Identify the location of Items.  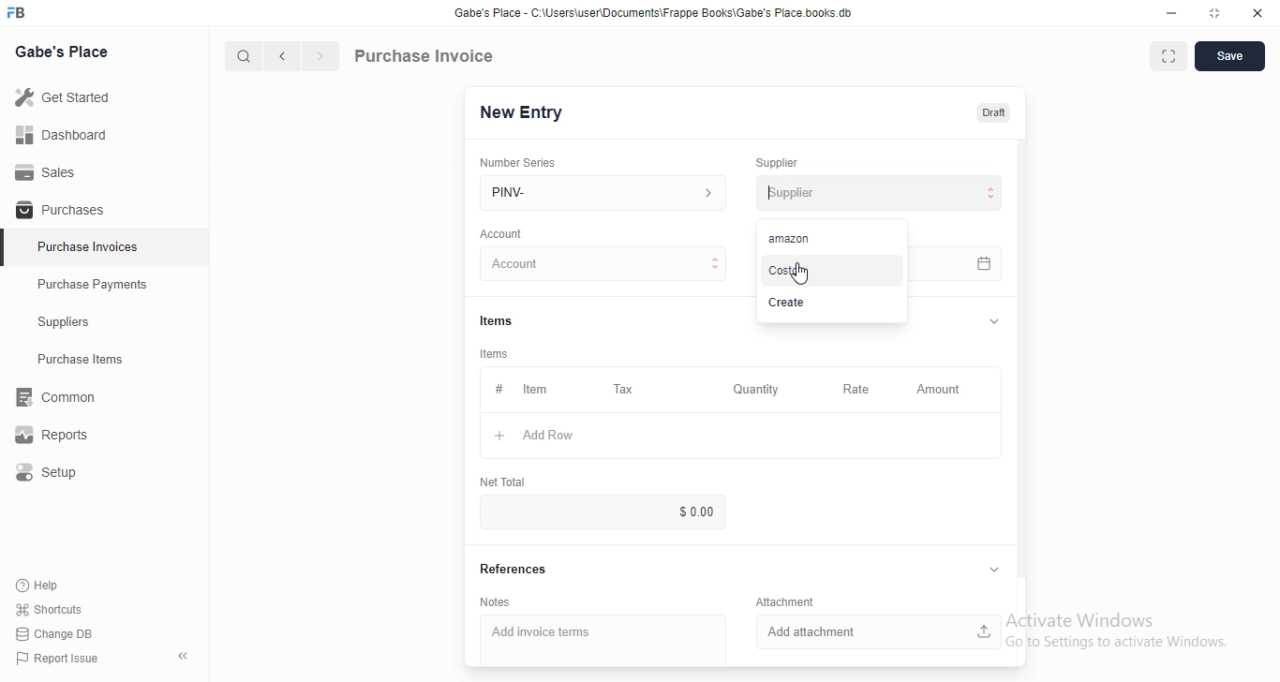
(496, 321).